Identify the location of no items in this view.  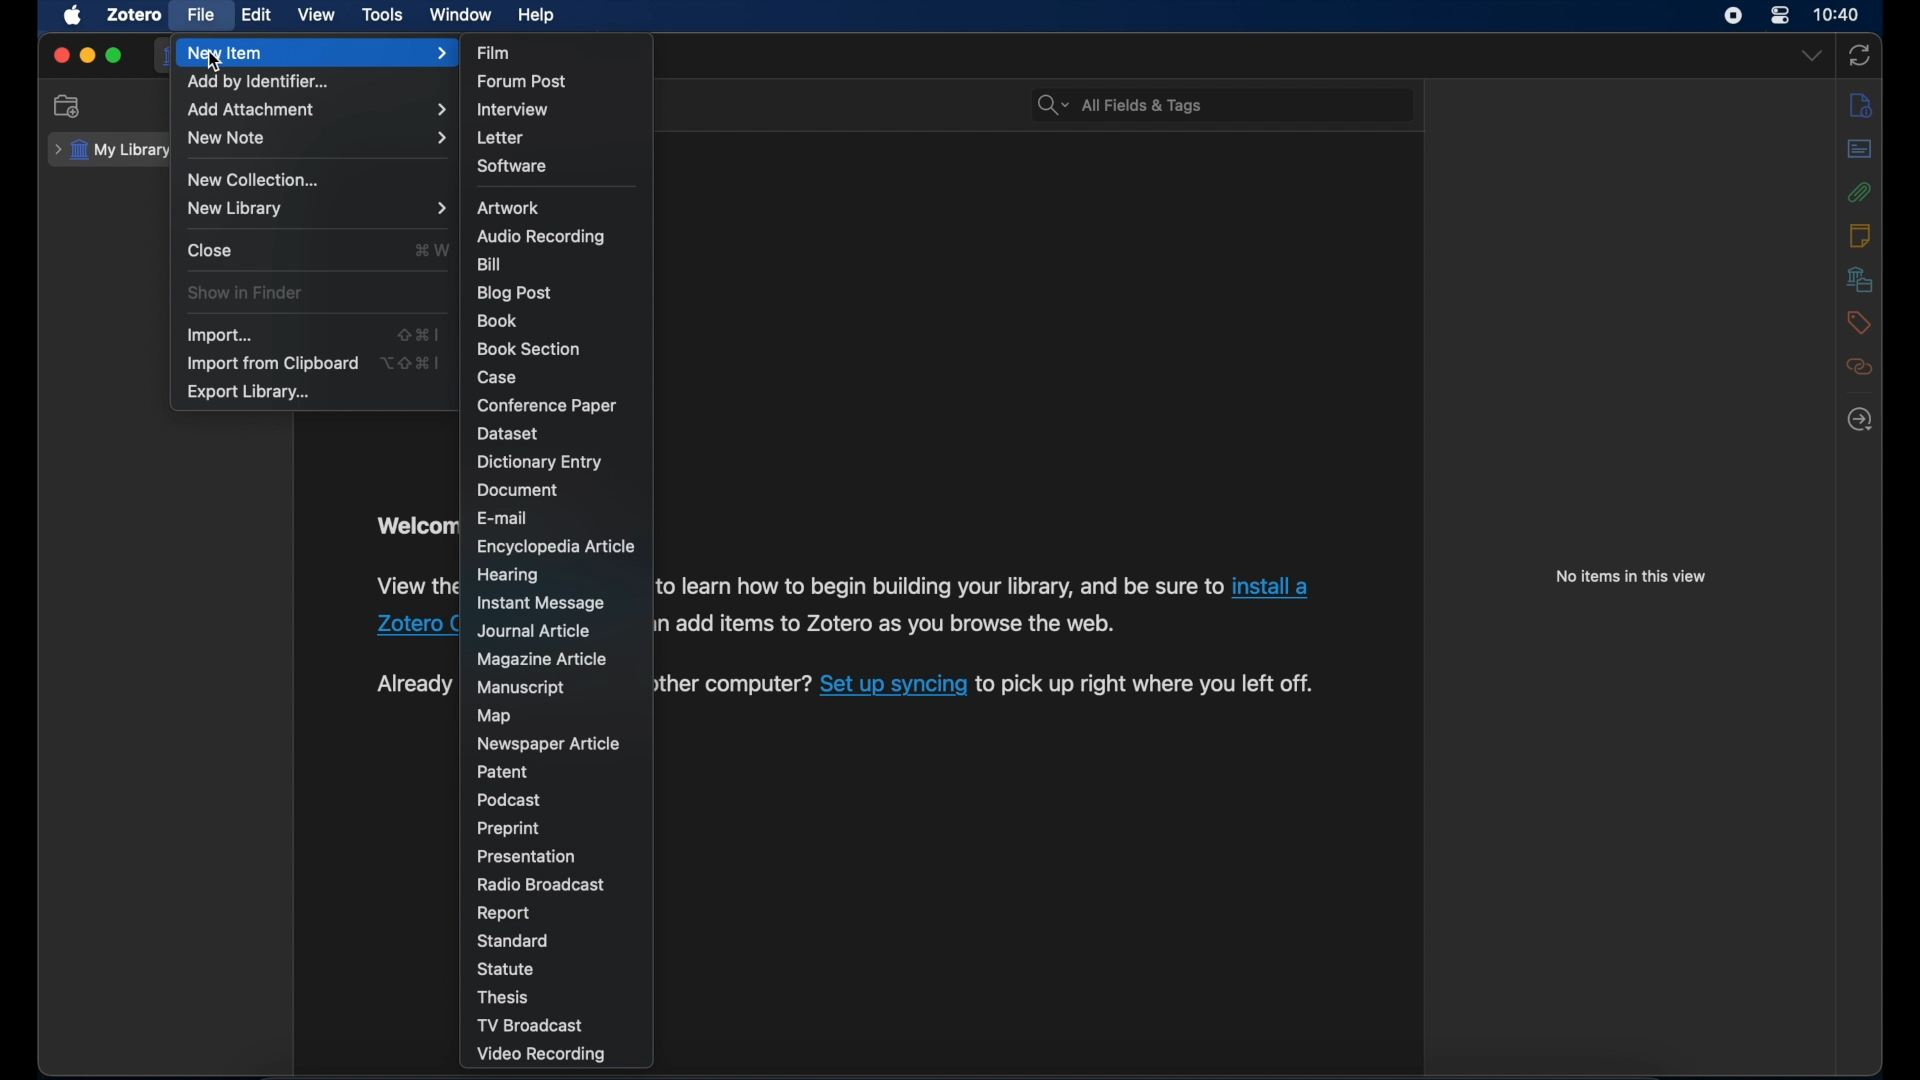
(1631, 576).